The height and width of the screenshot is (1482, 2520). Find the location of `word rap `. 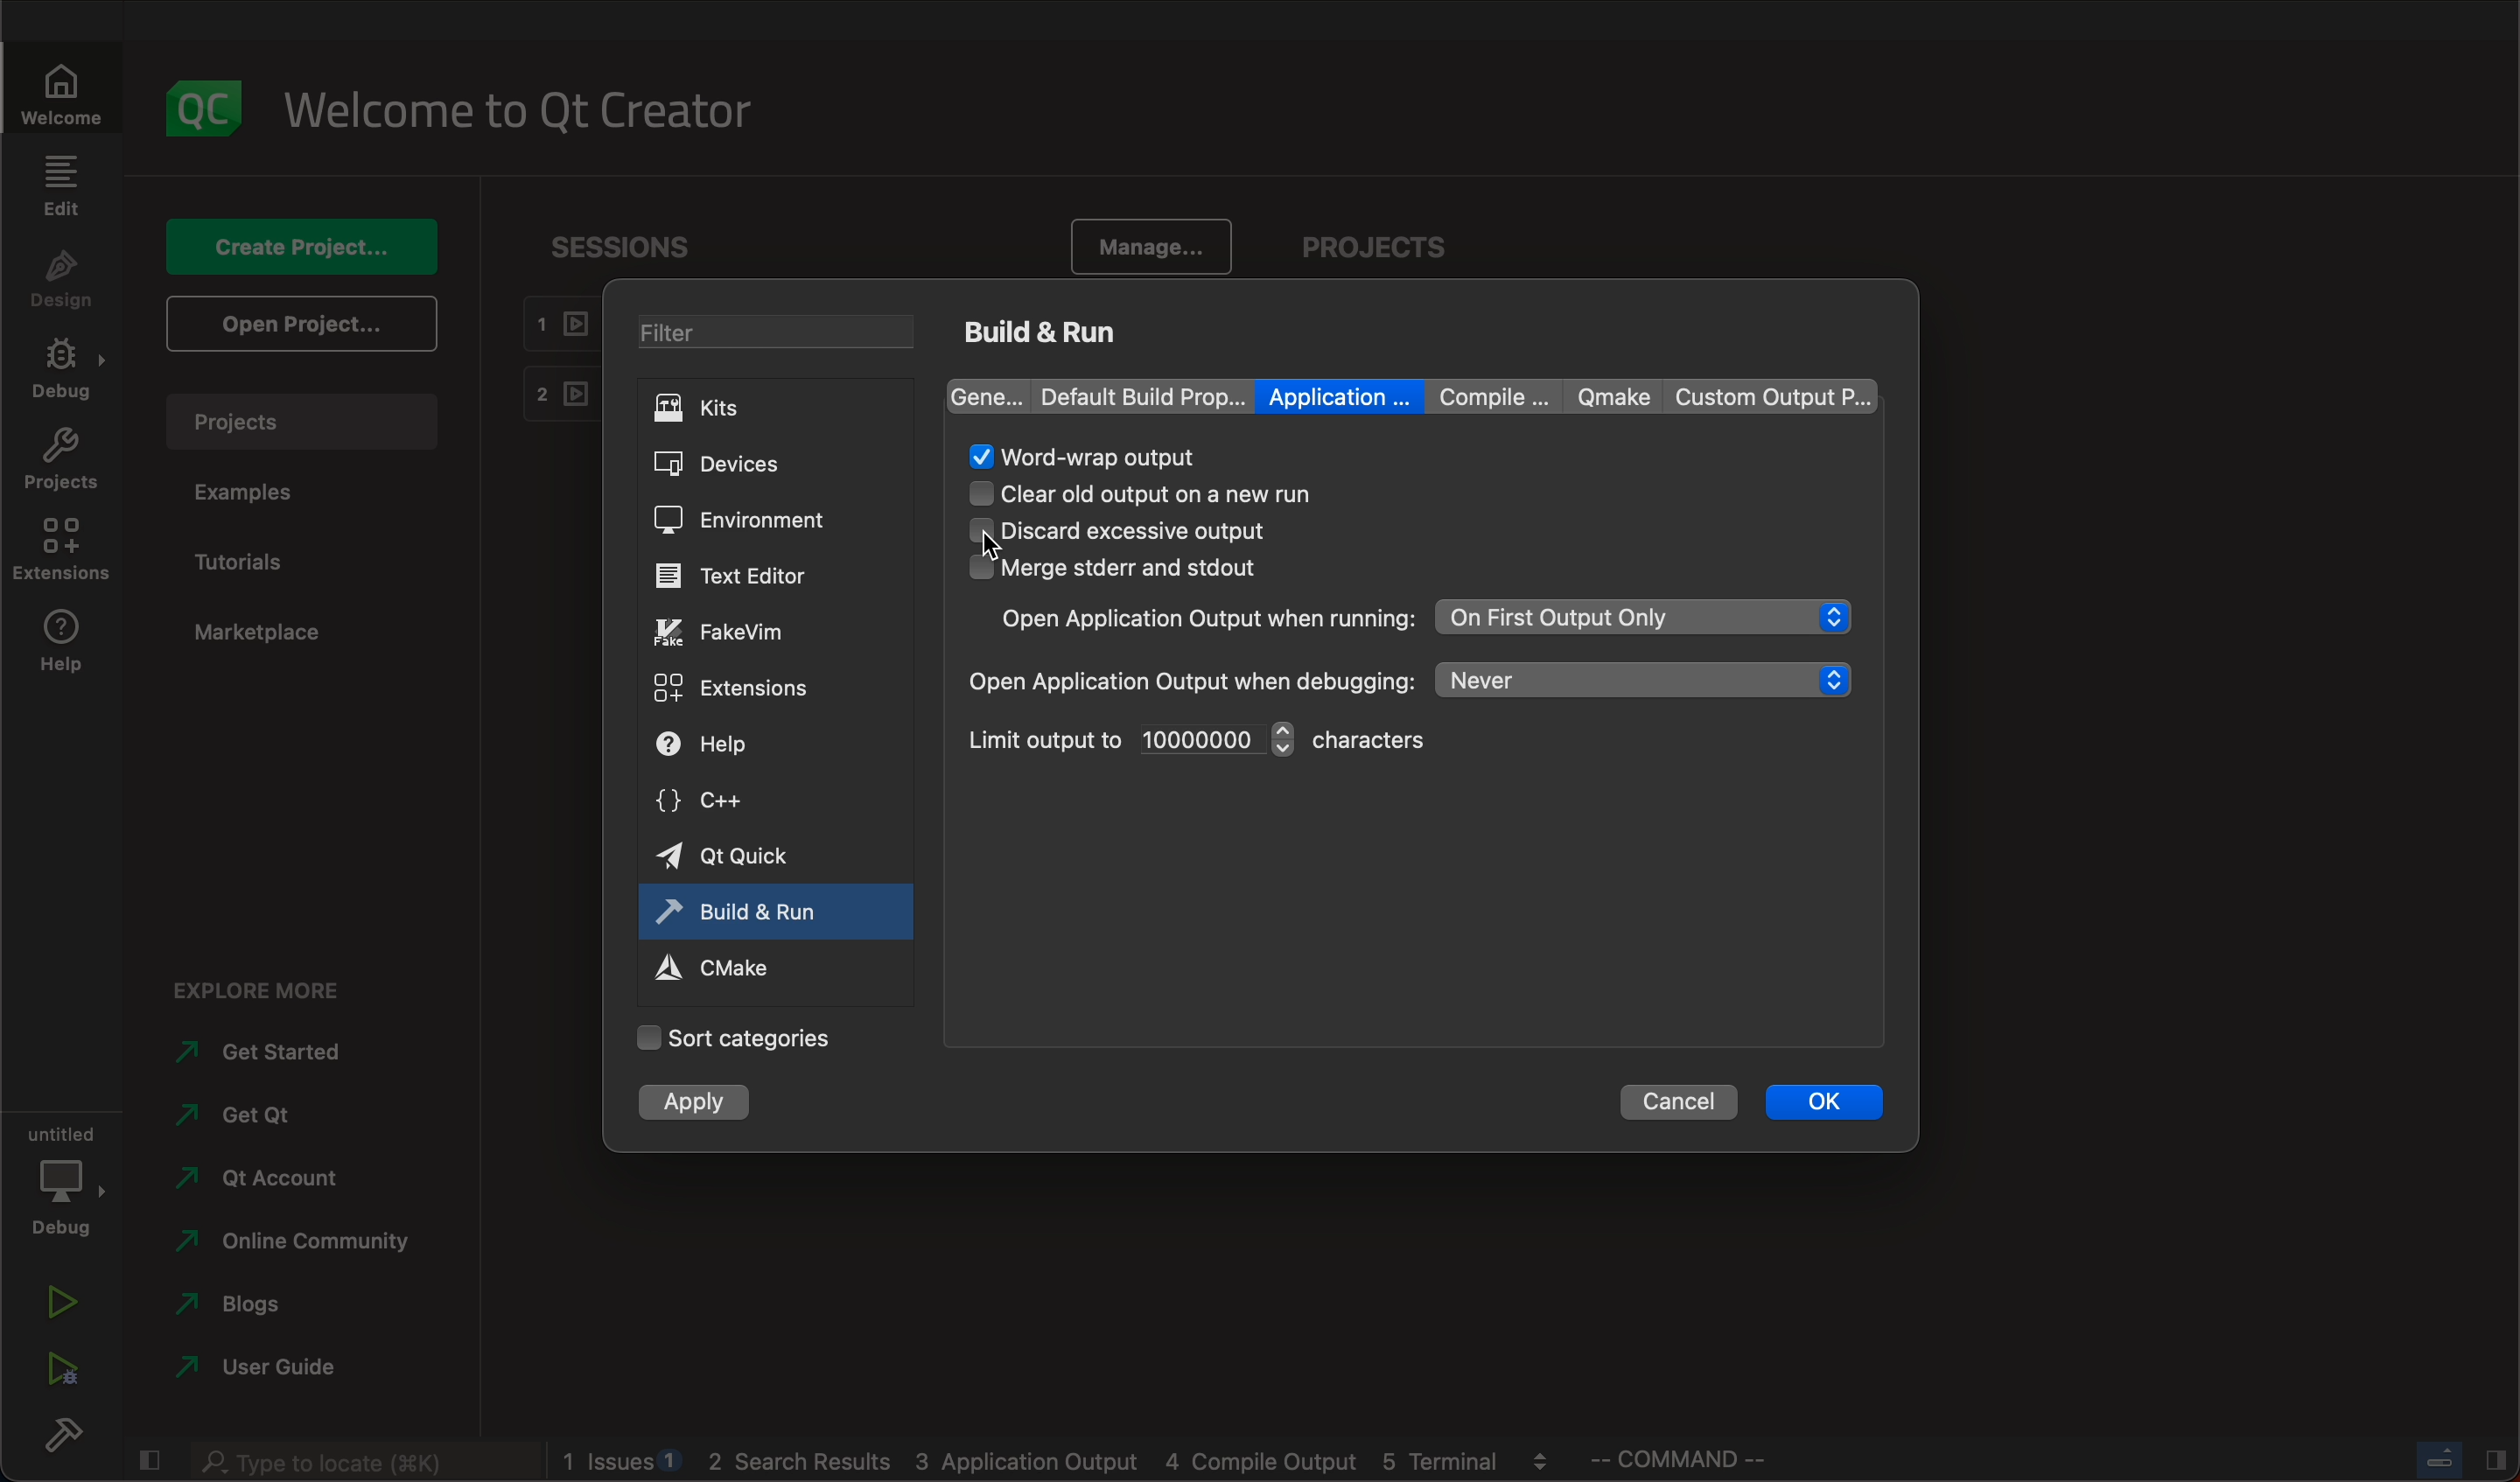

word rap  is located at coordinates (1091, 457).